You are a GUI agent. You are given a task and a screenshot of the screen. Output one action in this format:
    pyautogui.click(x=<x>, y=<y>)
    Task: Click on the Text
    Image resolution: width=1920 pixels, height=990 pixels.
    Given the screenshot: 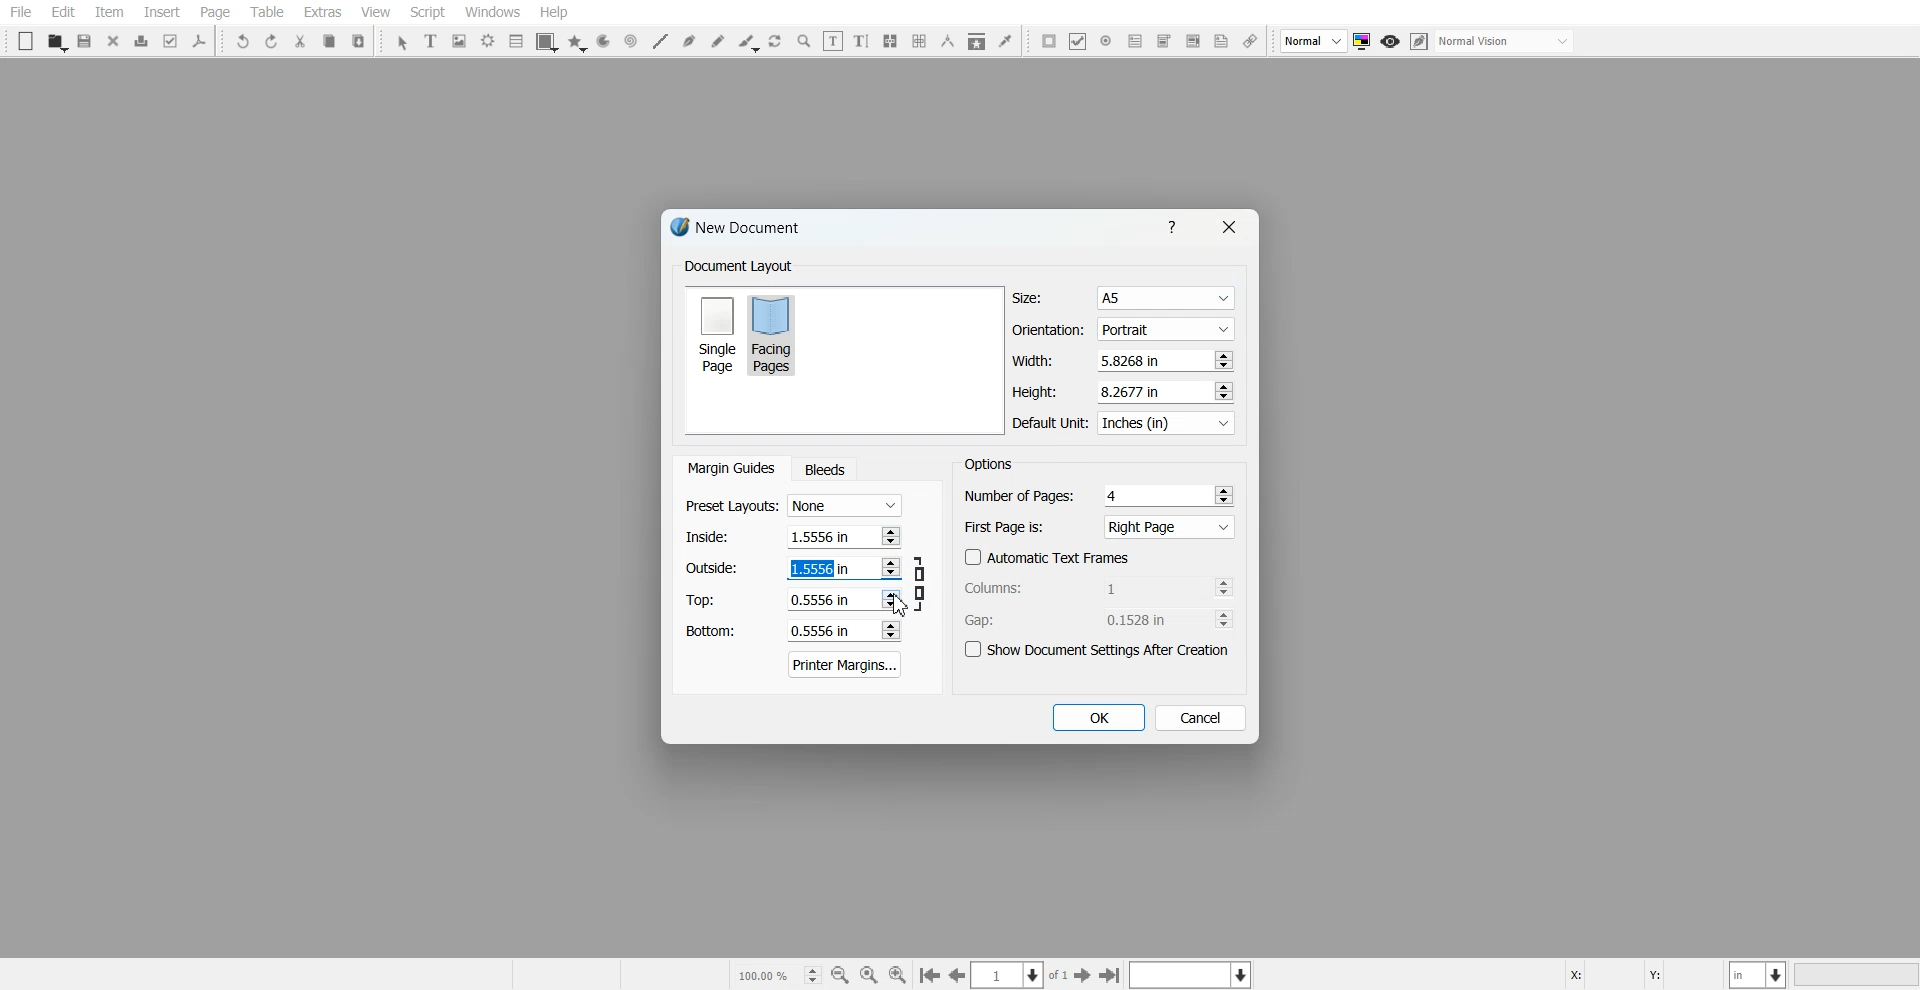 What is the action you would take?
    pyautogui.click(x=988, y=463)
    